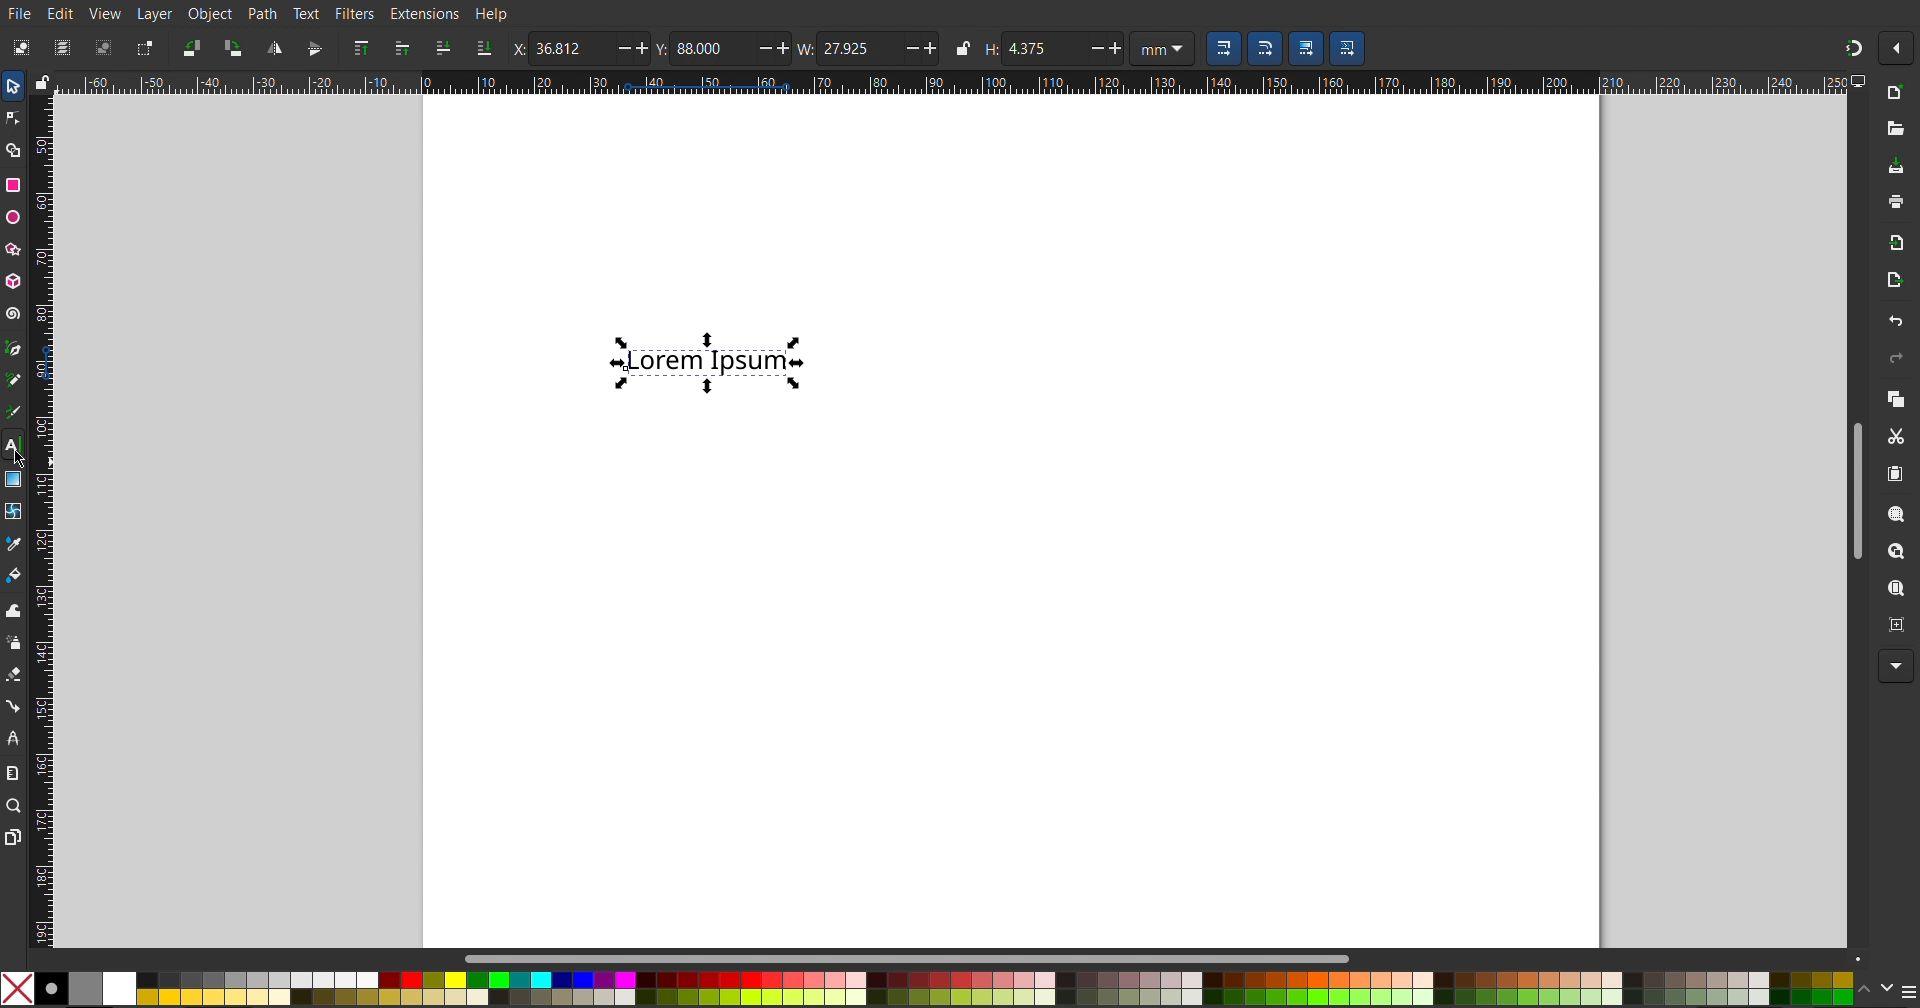  Describe the element at coordinates (427, 14) in the screenshot. I see `Extensions` at that location.